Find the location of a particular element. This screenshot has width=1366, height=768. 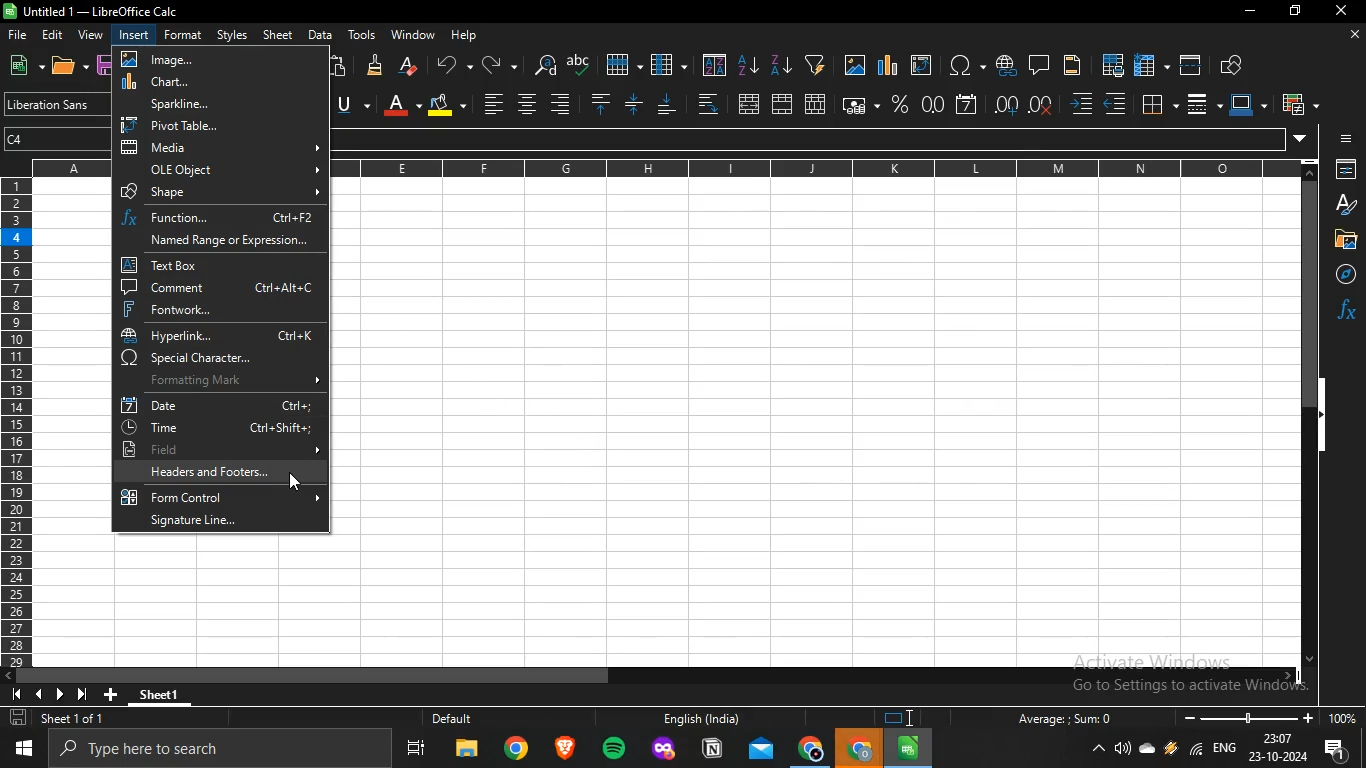

insert is located at coordinates (134, 34).